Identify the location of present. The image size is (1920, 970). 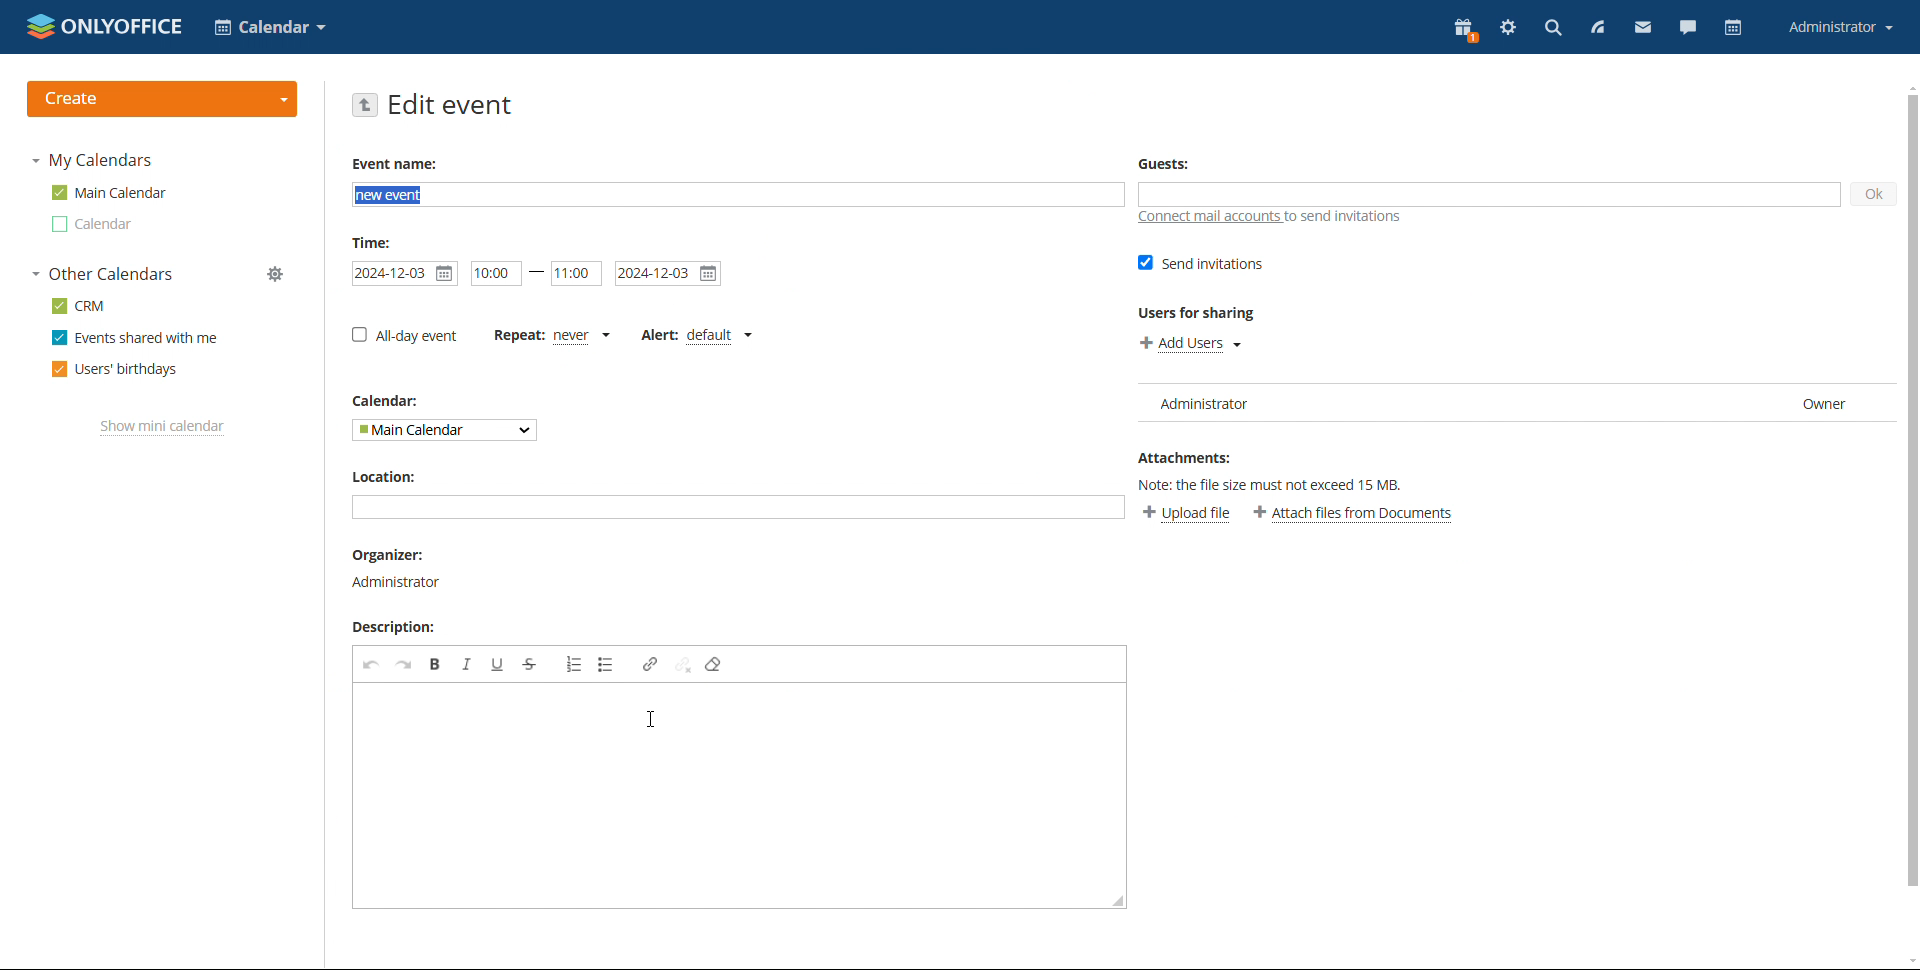
(1465, 31).